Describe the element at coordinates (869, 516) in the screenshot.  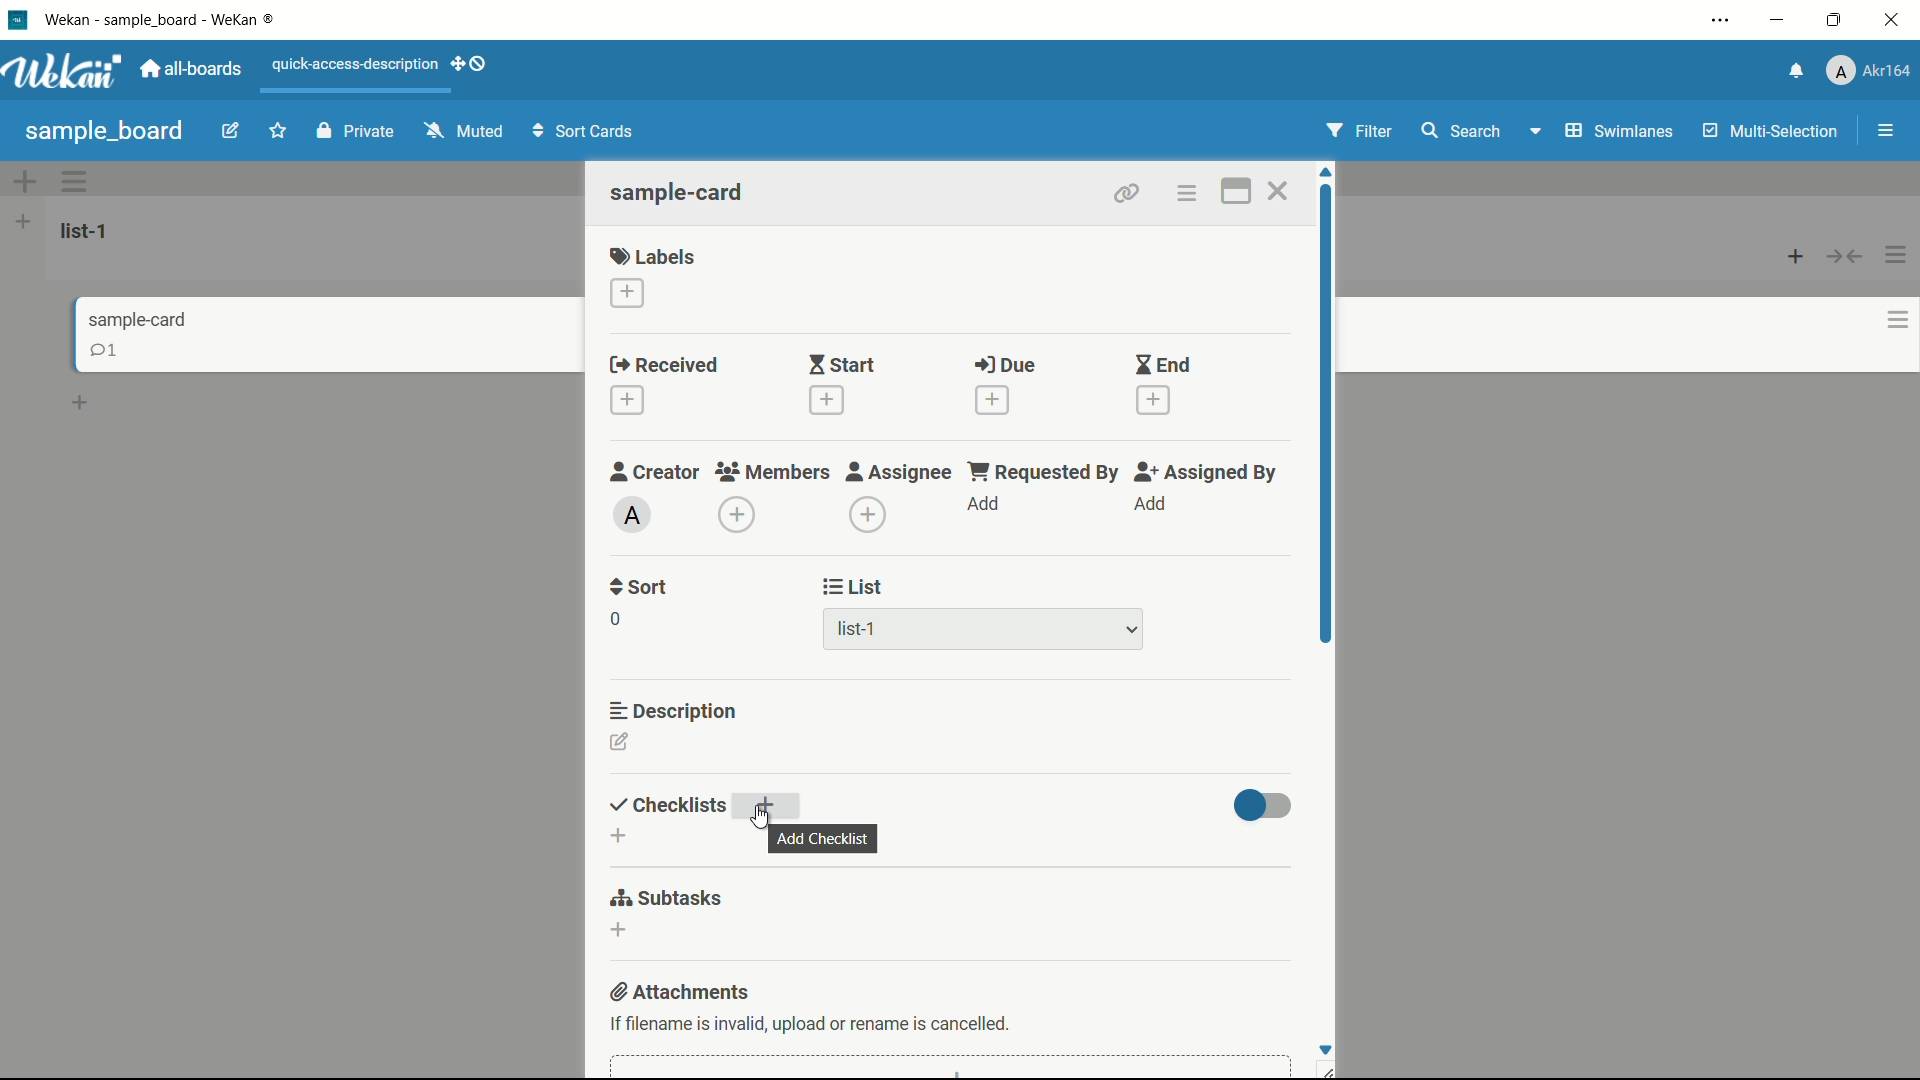
I see `add assignee` at that location.